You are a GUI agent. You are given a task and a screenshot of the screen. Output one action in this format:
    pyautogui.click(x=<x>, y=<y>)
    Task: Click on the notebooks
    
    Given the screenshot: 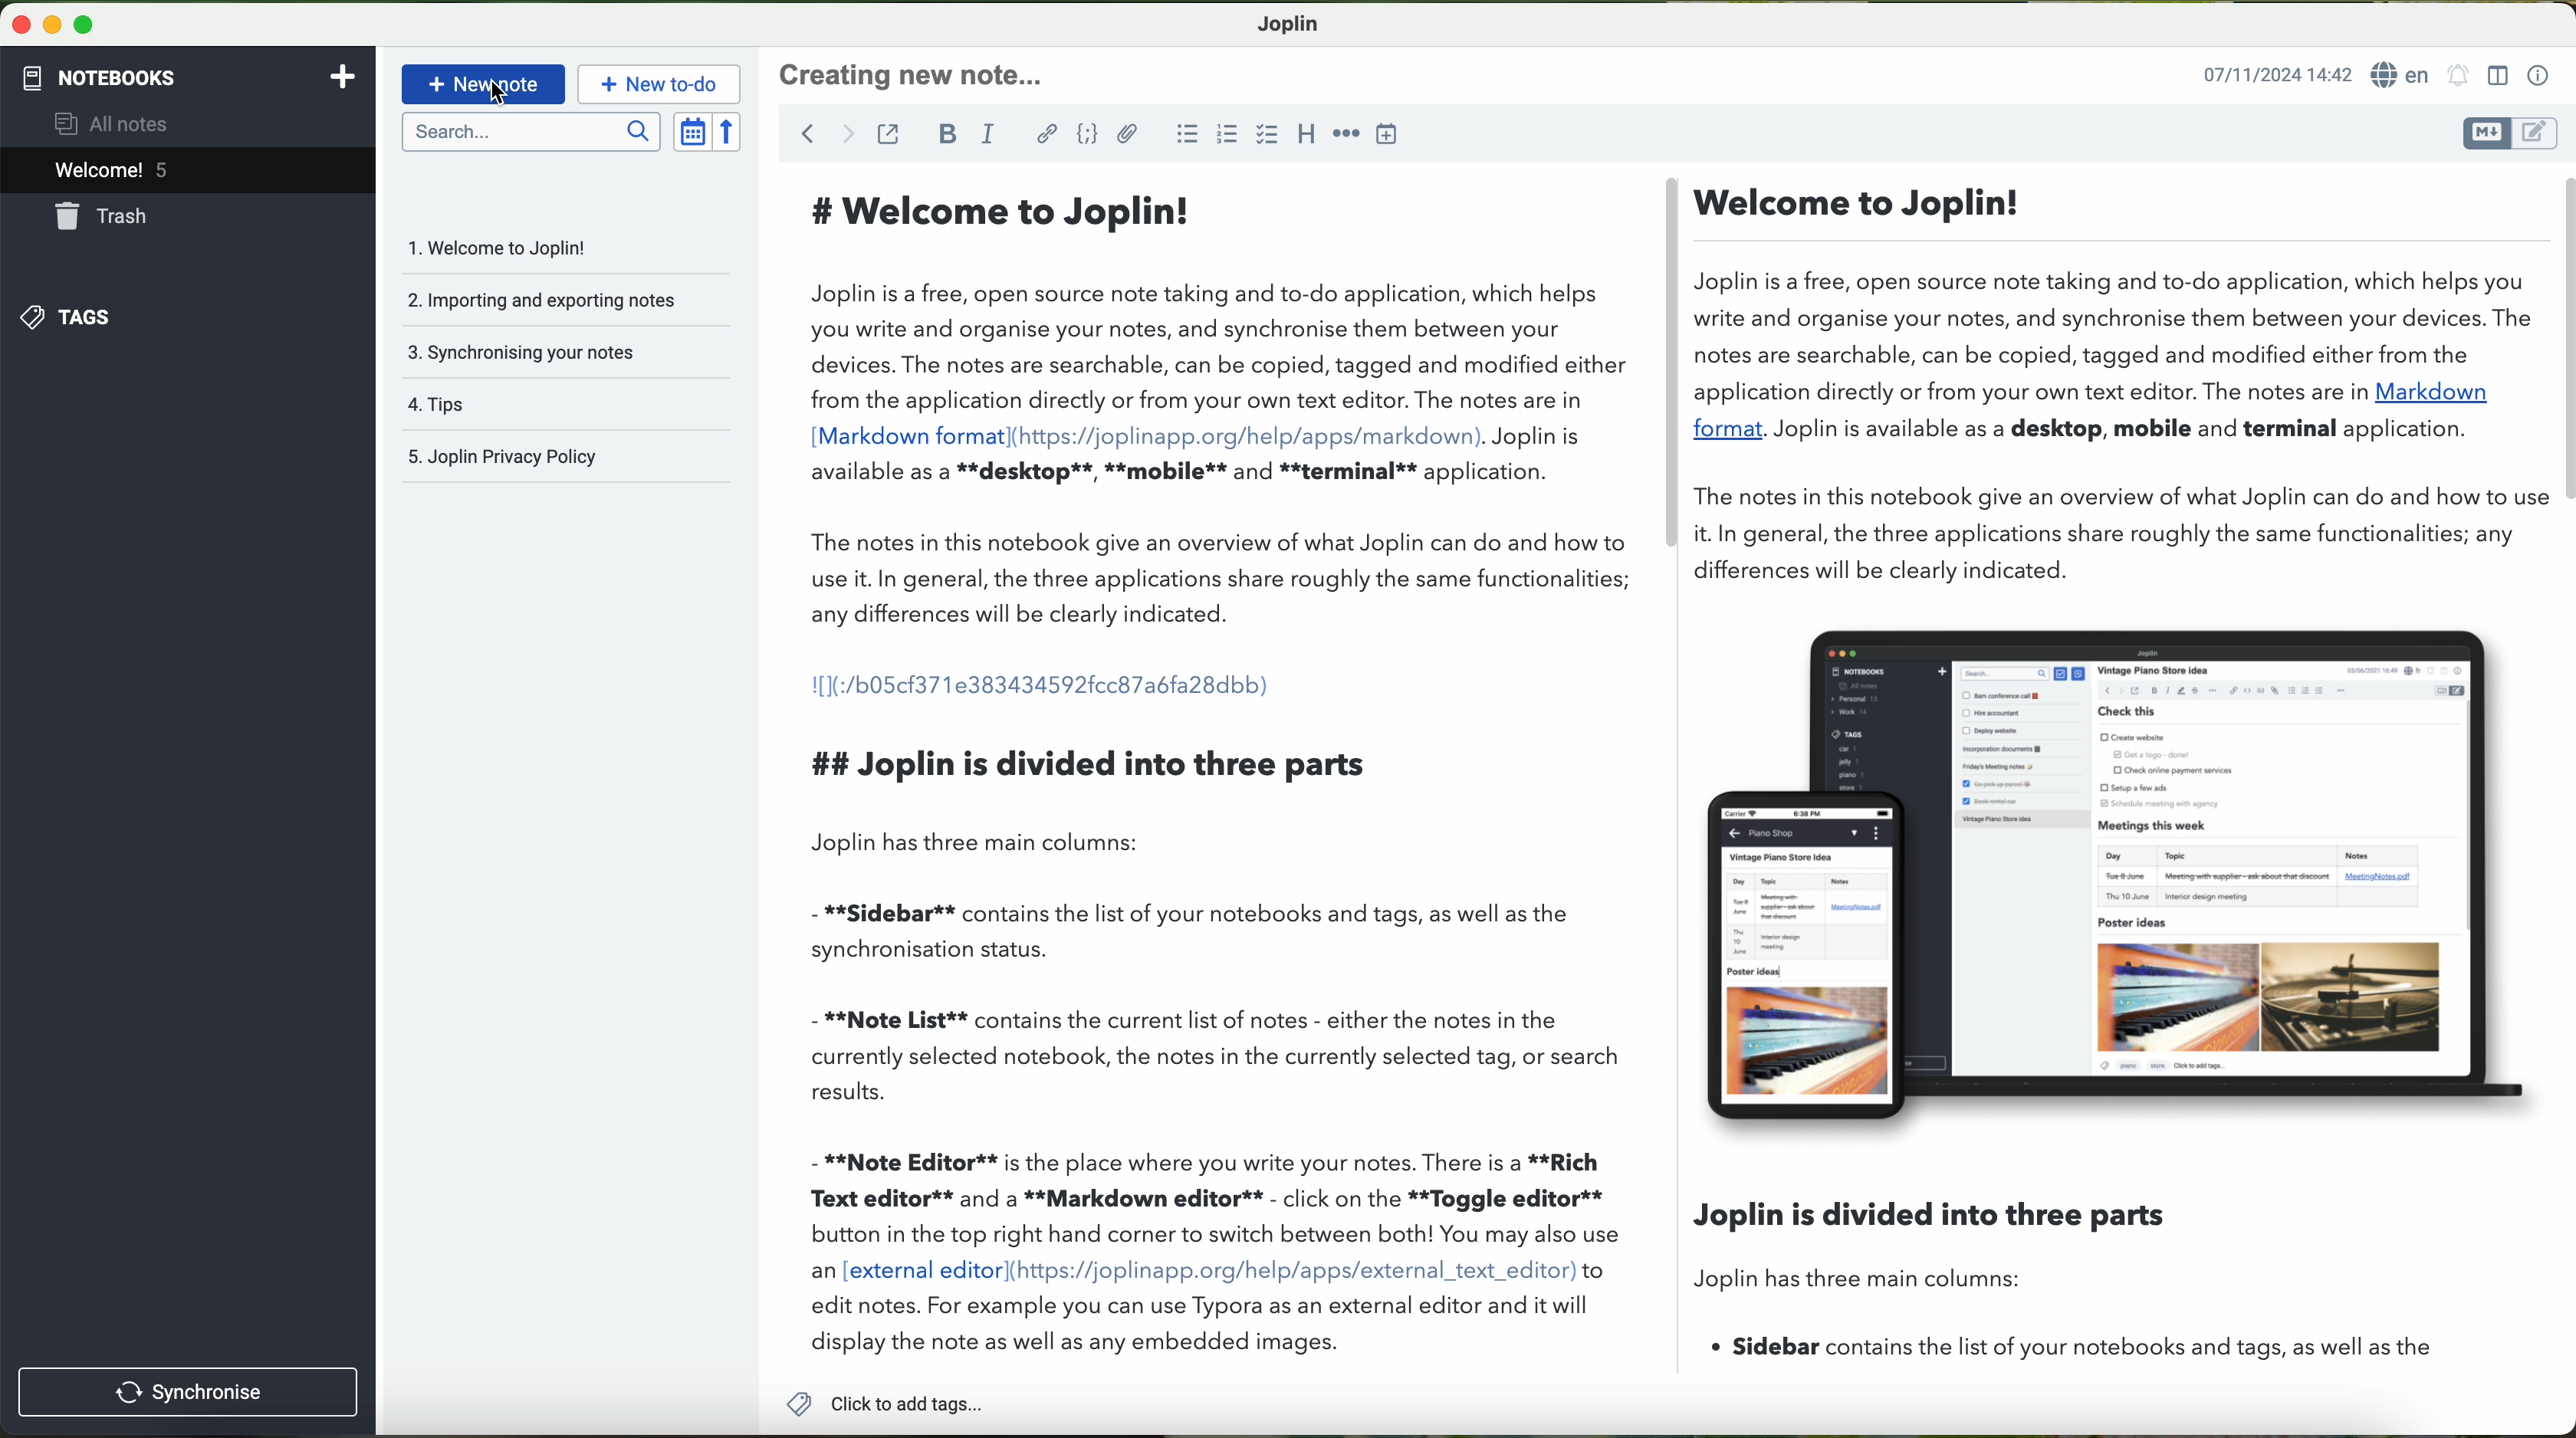 What is the action you would take?
    pyautogui.click(x=190, y=75)
    